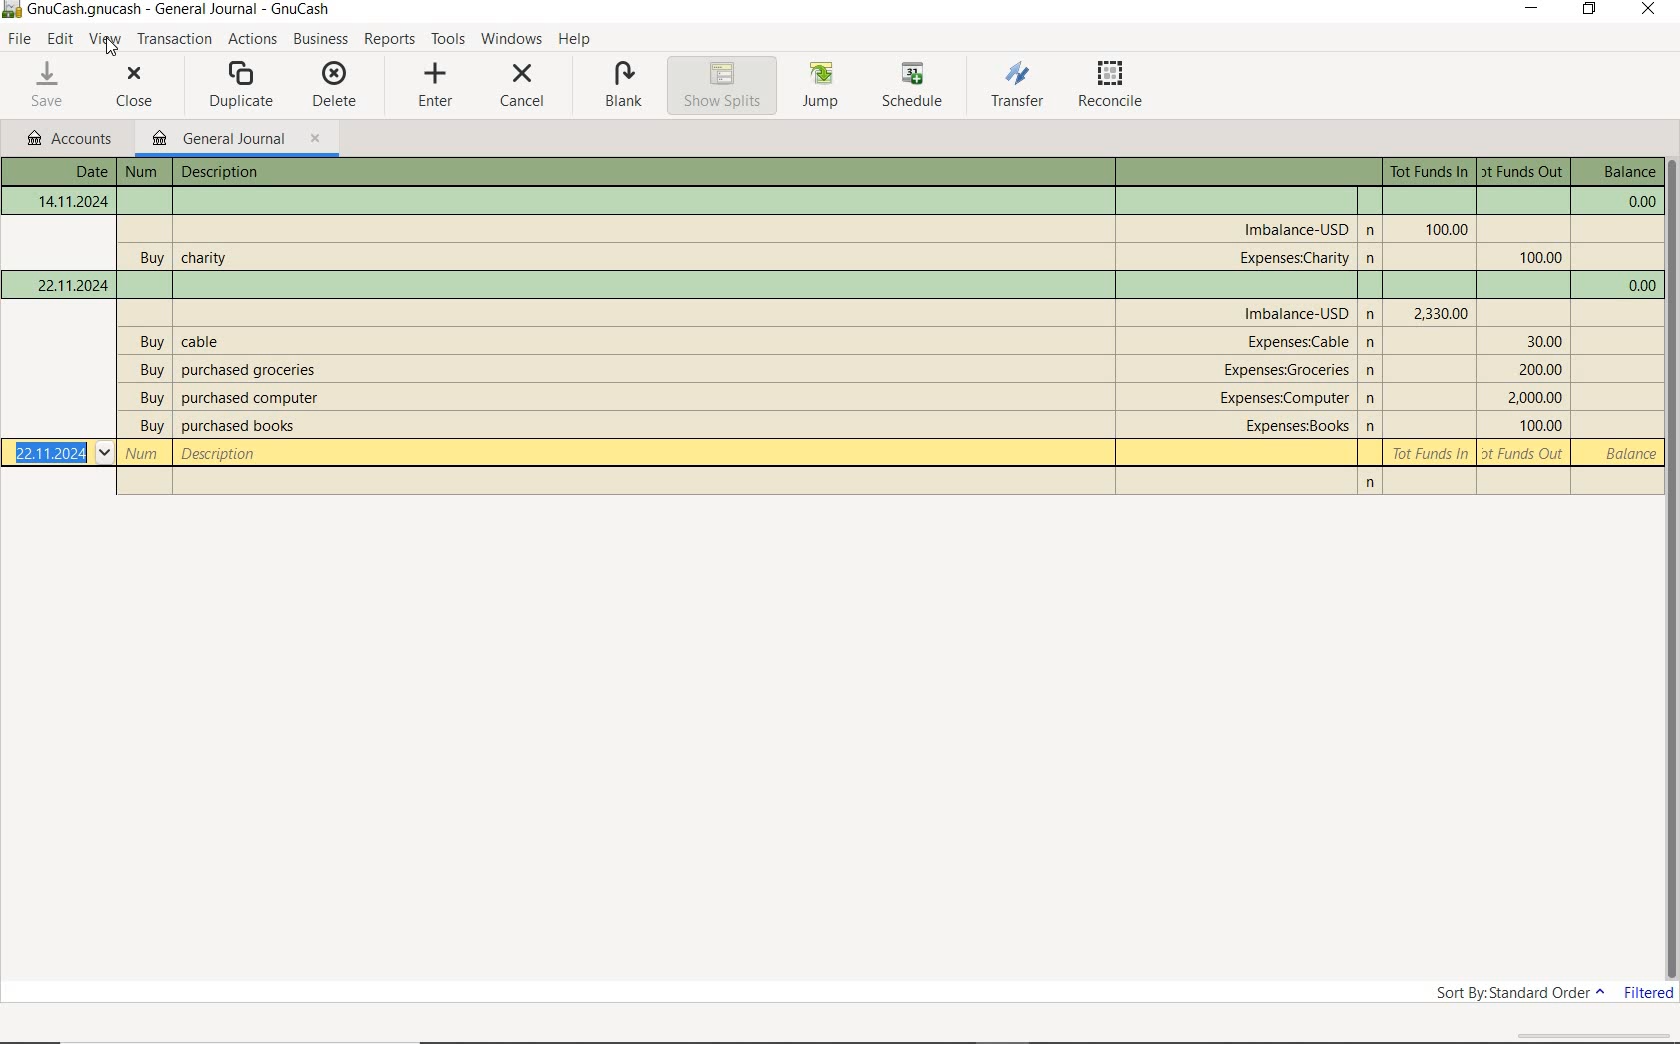 The height and width of the screenshot is (1044, 1680). I want to click on VIEW, so click(107, 40).